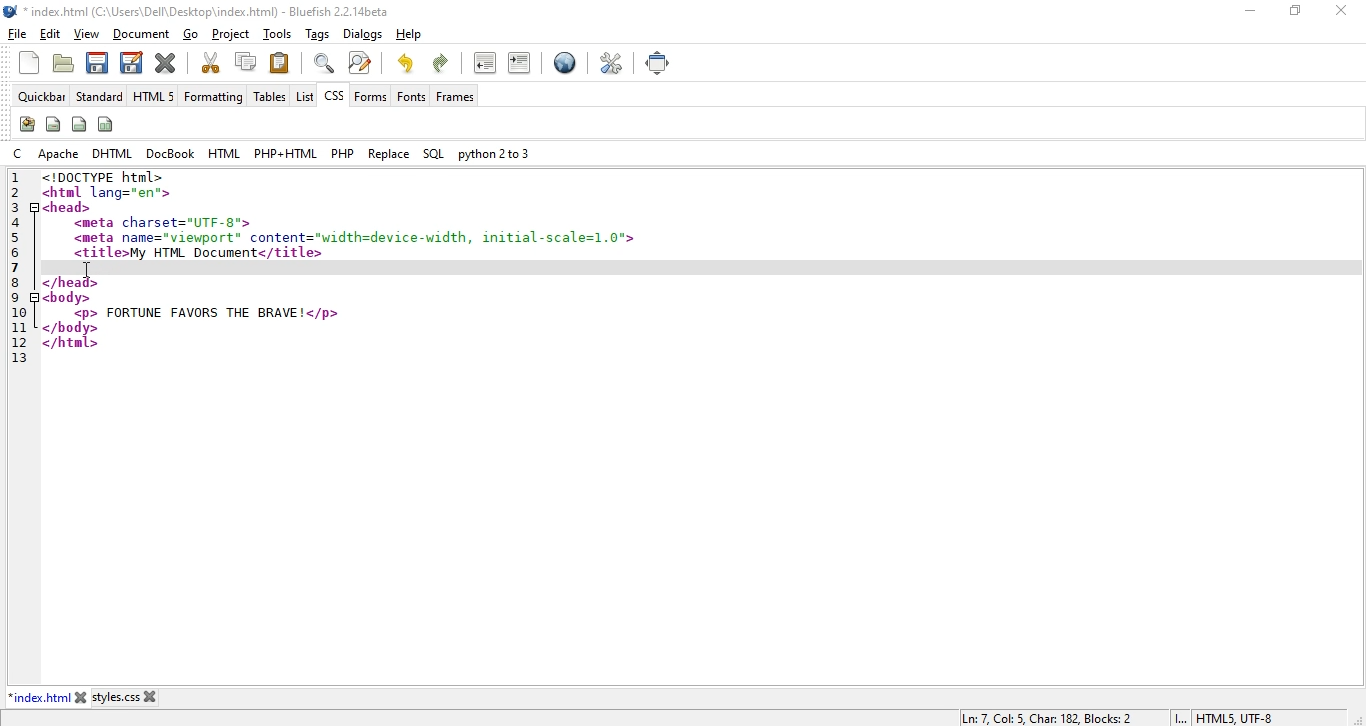  What do you see at coordinates (130, 61) in the screenshot?
I see `save file as` at bounding box center [130, 61].